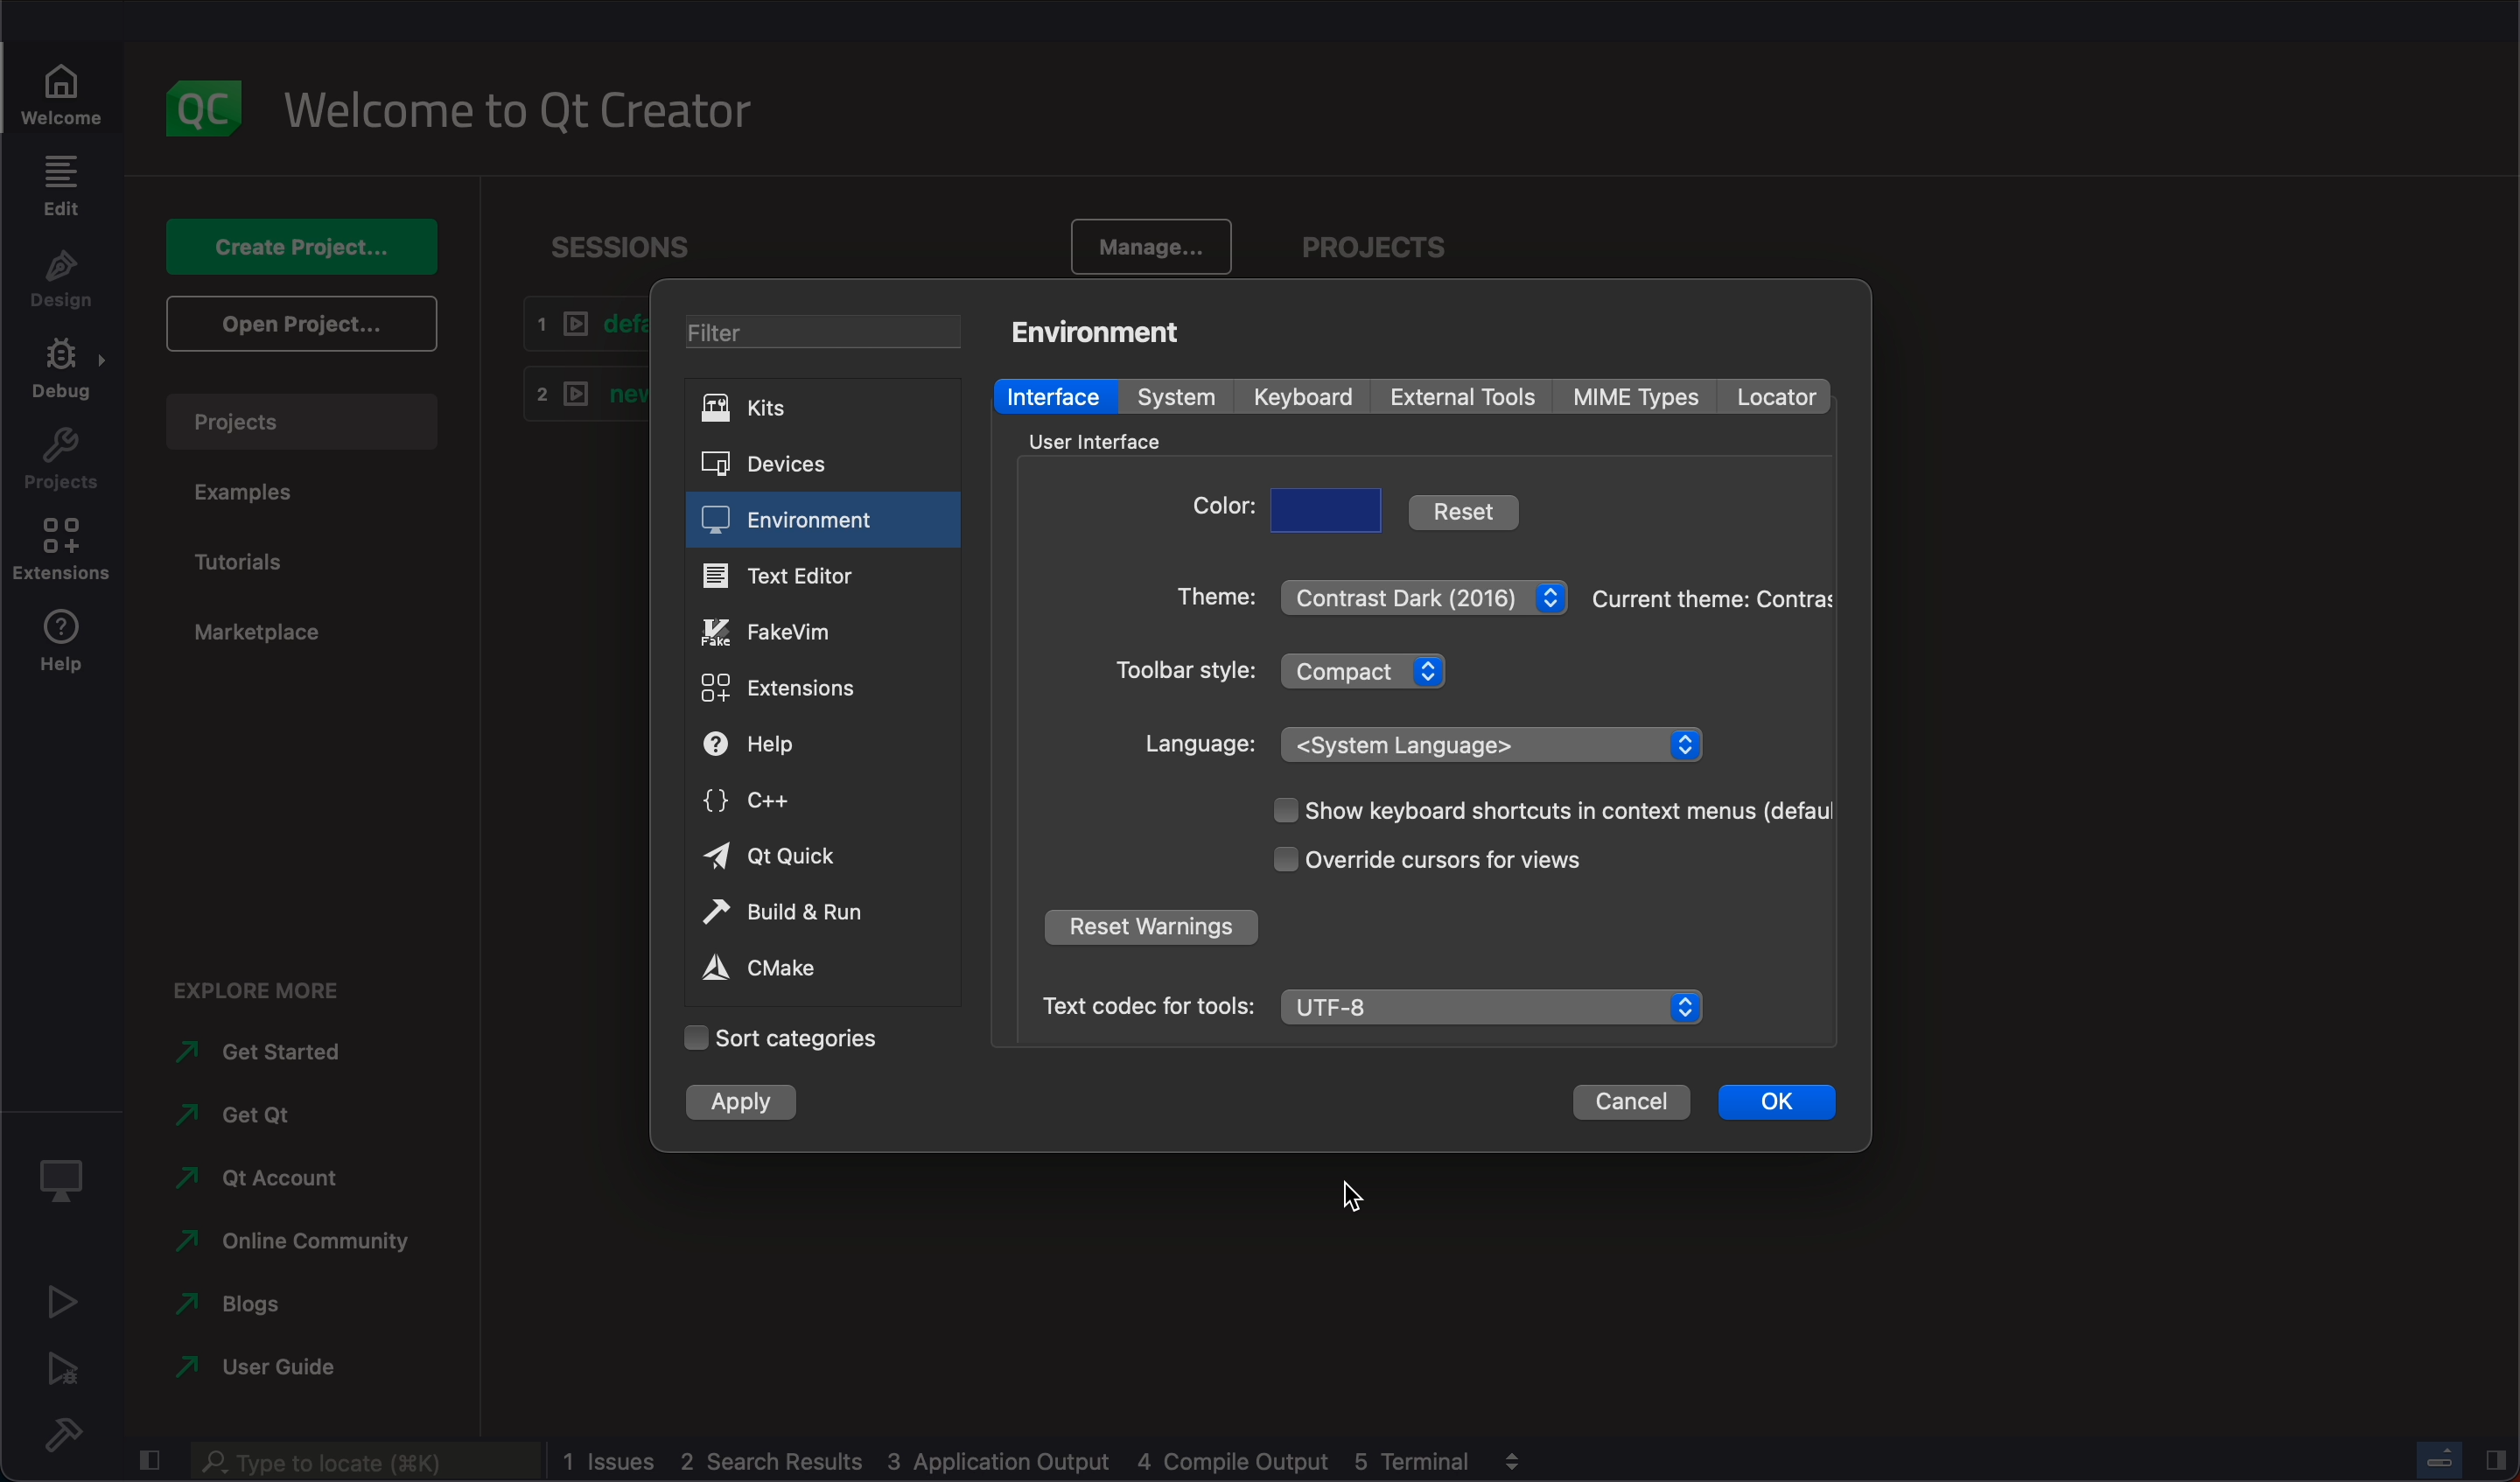 The width and height of the screenshot is (2520, 1482). I want to click on environment, so click(822, 520).